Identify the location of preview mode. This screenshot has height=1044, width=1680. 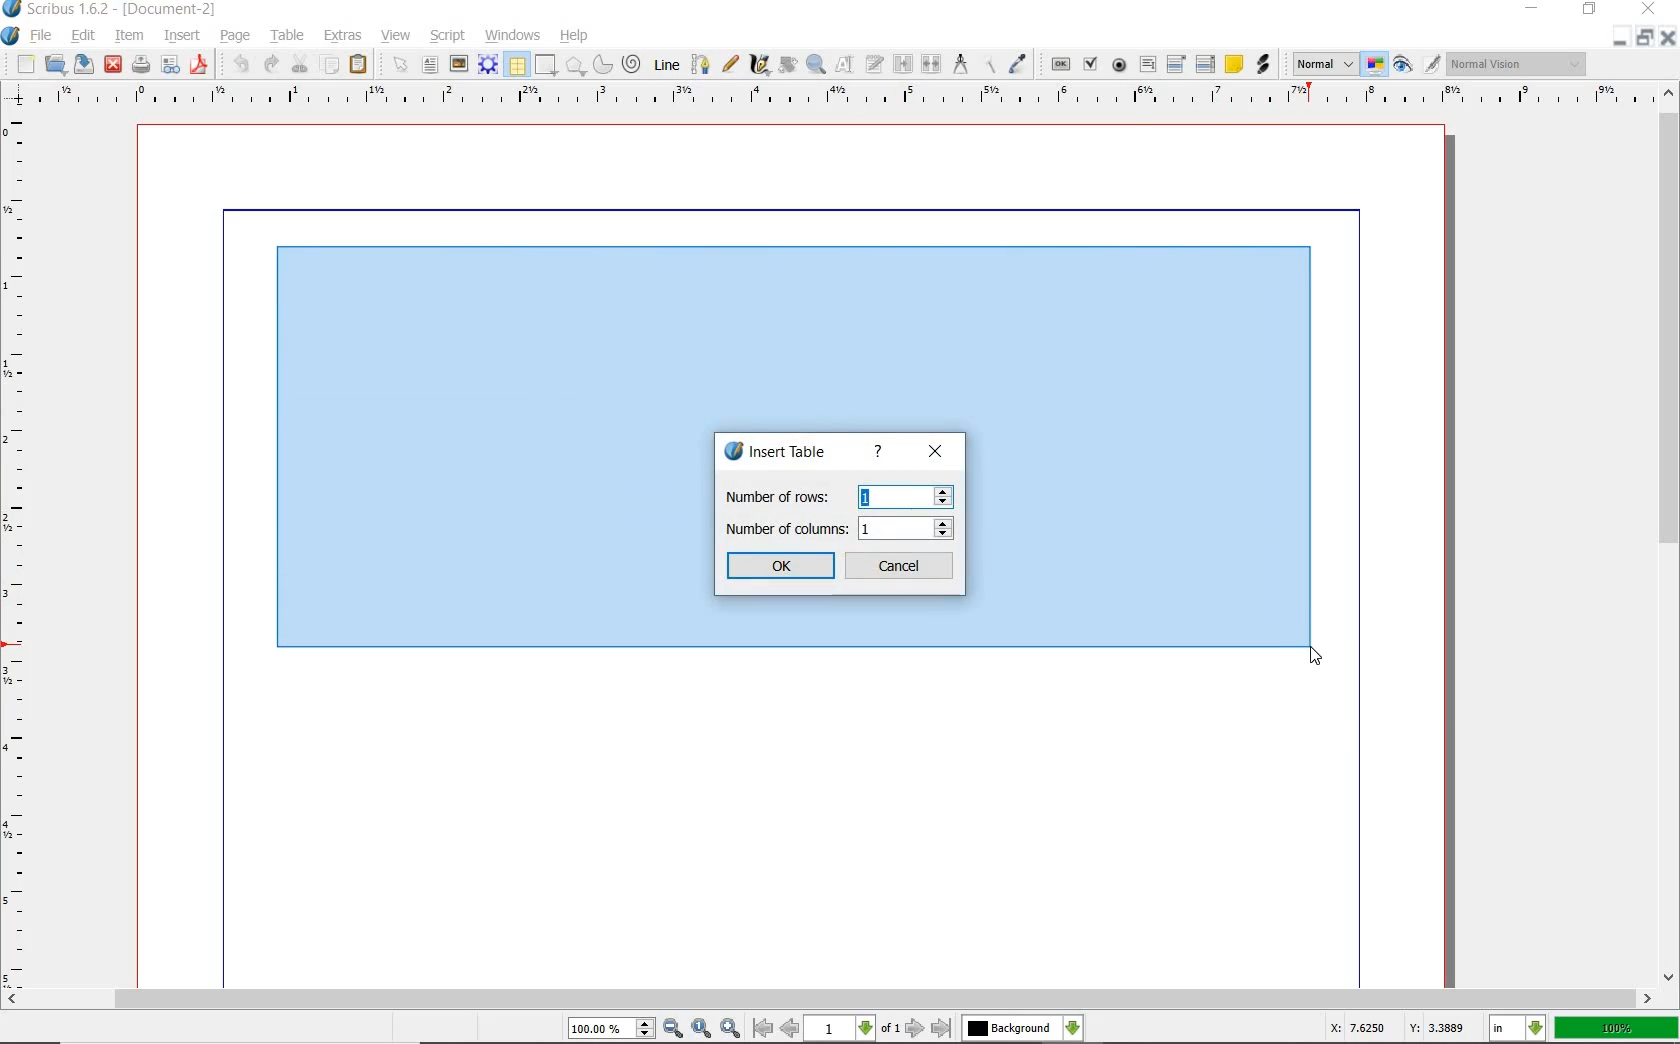
(1400, 66).